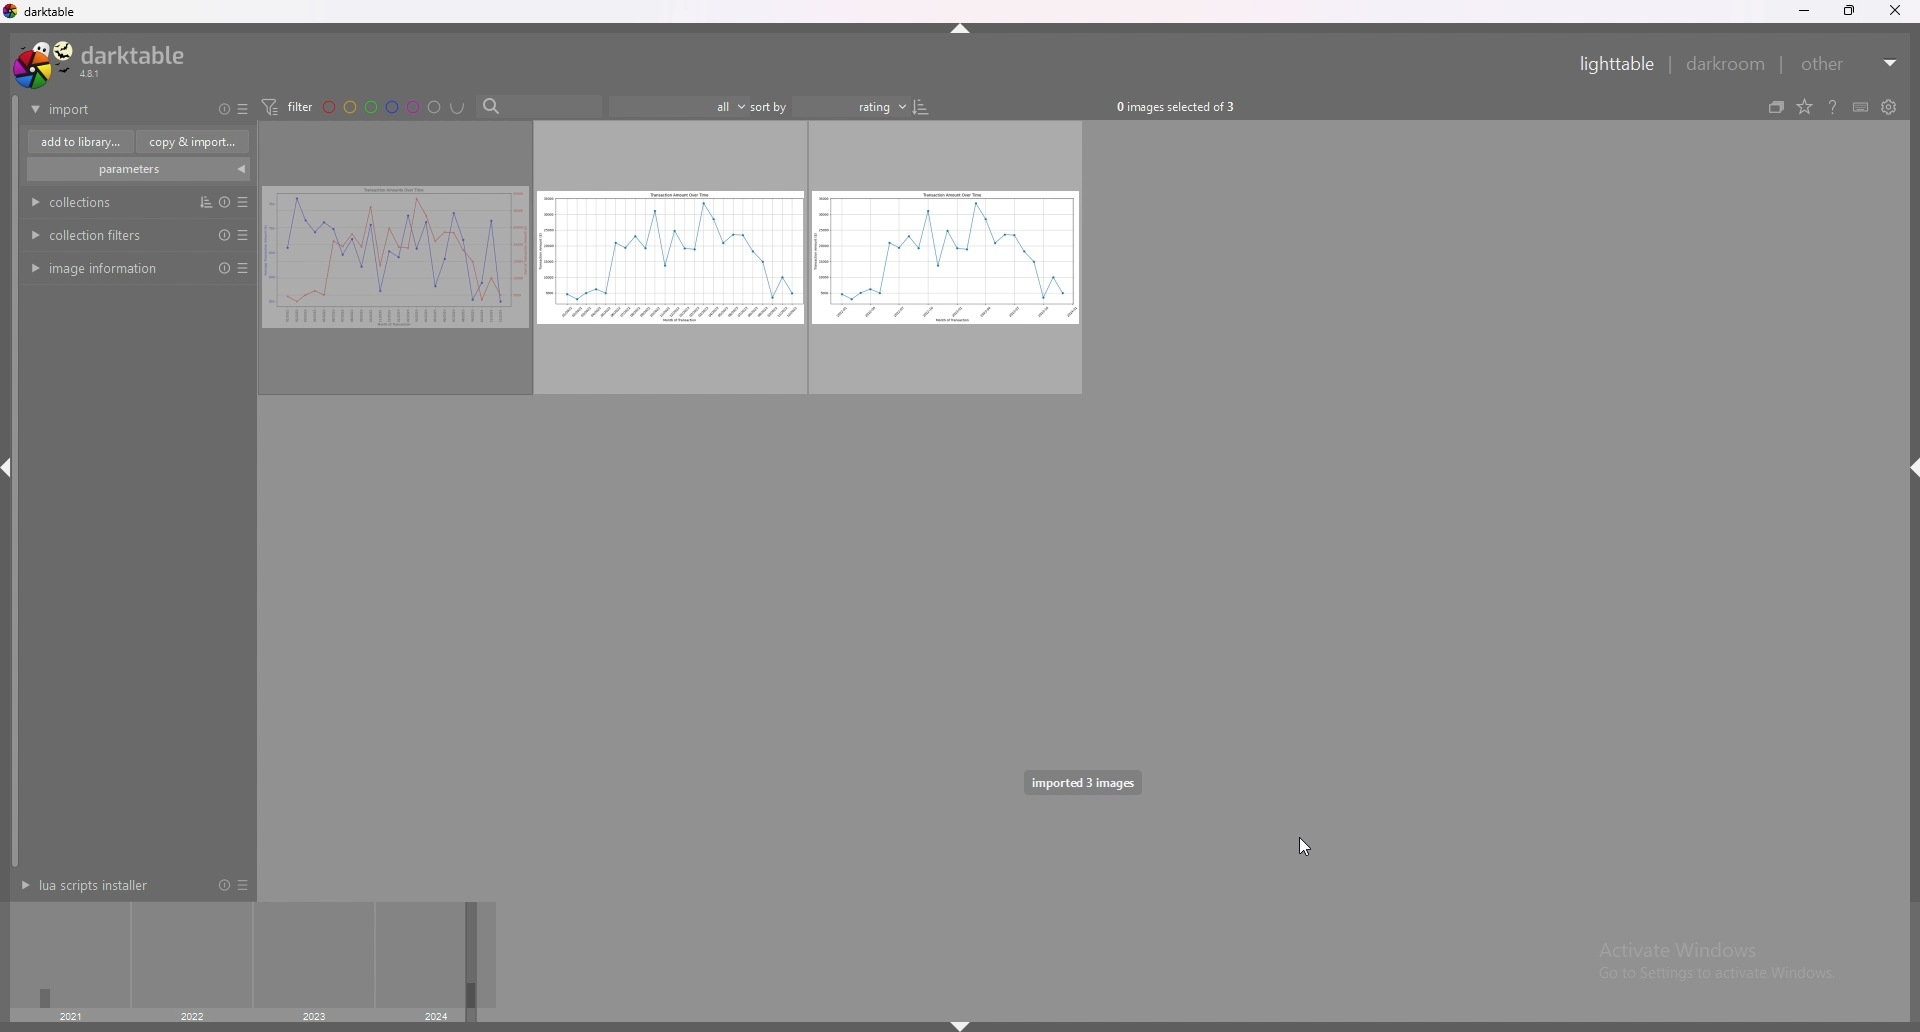 Image resolution: width=1920 pixels, height=1032 pixels. I want to click on sort by, so click(829, 106).